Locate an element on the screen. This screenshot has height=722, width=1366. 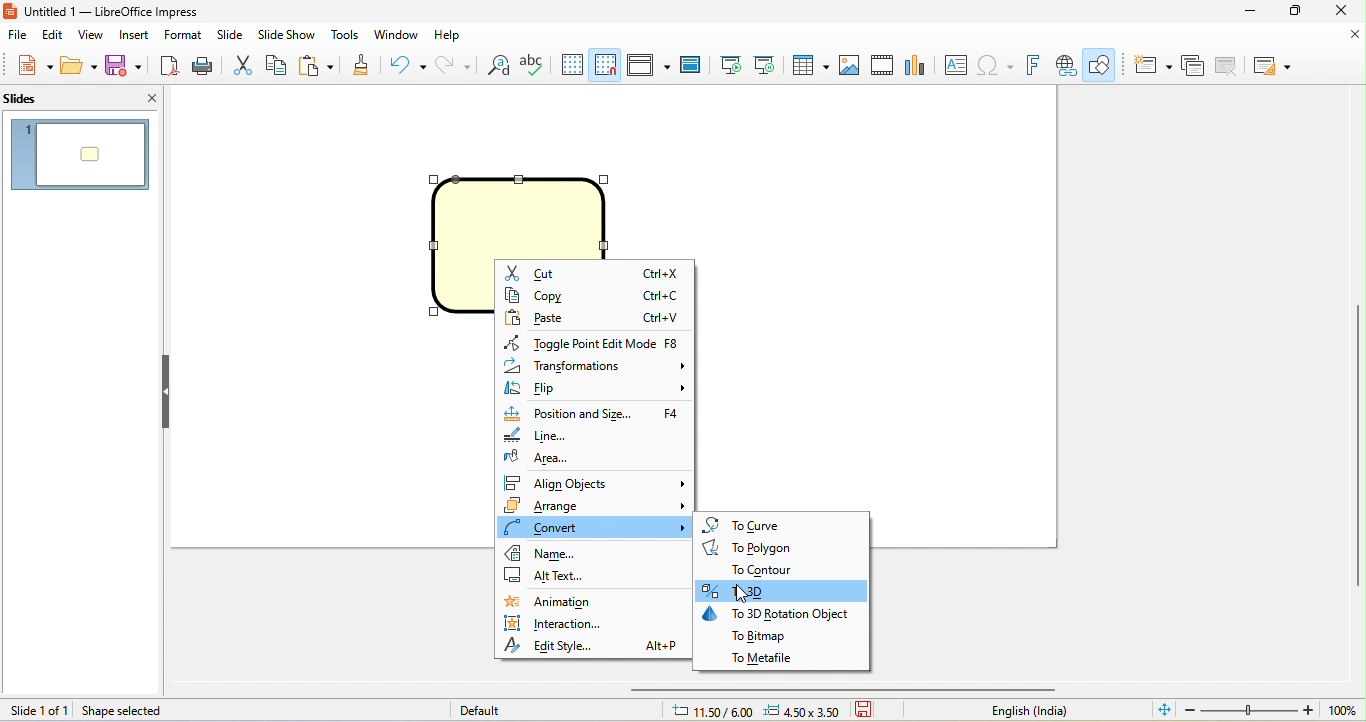
vedio is located at coordinates (886, 65).